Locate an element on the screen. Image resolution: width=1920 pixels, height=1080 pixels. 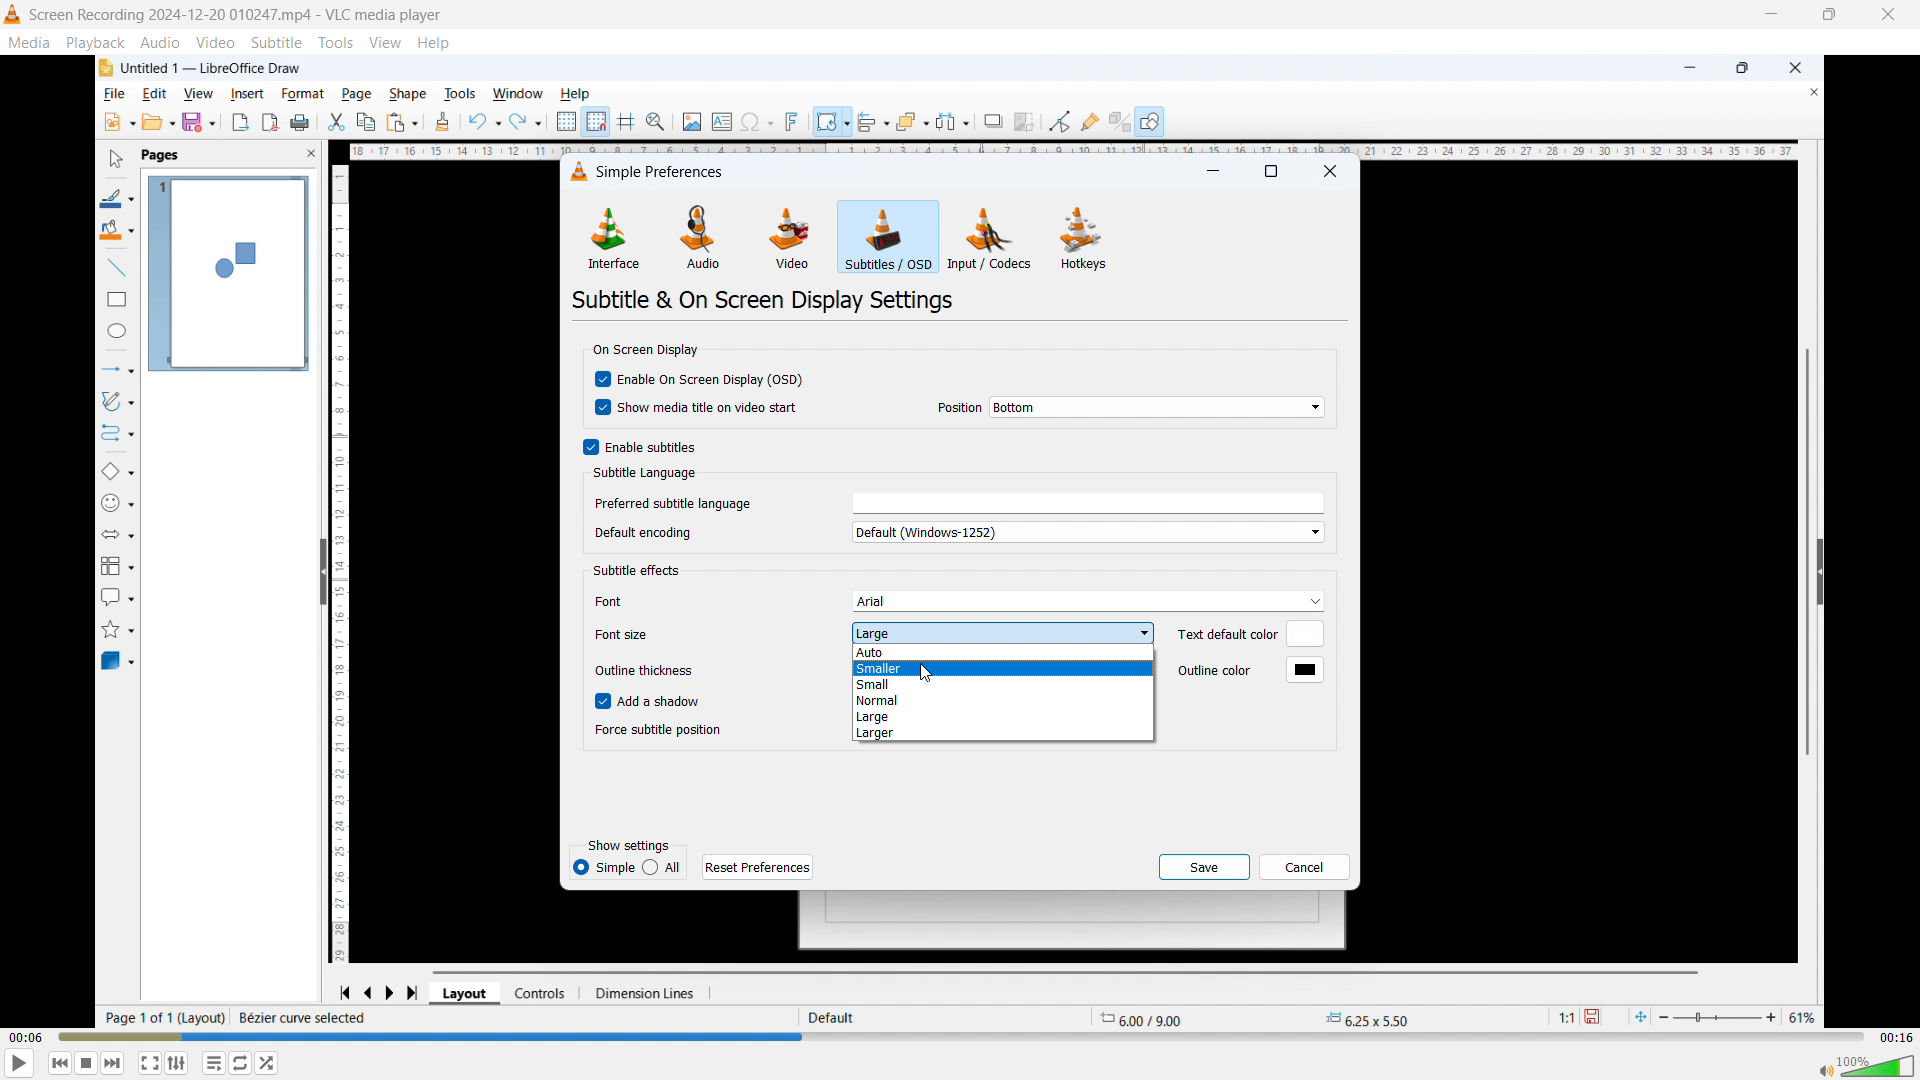
save is located at coordinates (1205, 868).